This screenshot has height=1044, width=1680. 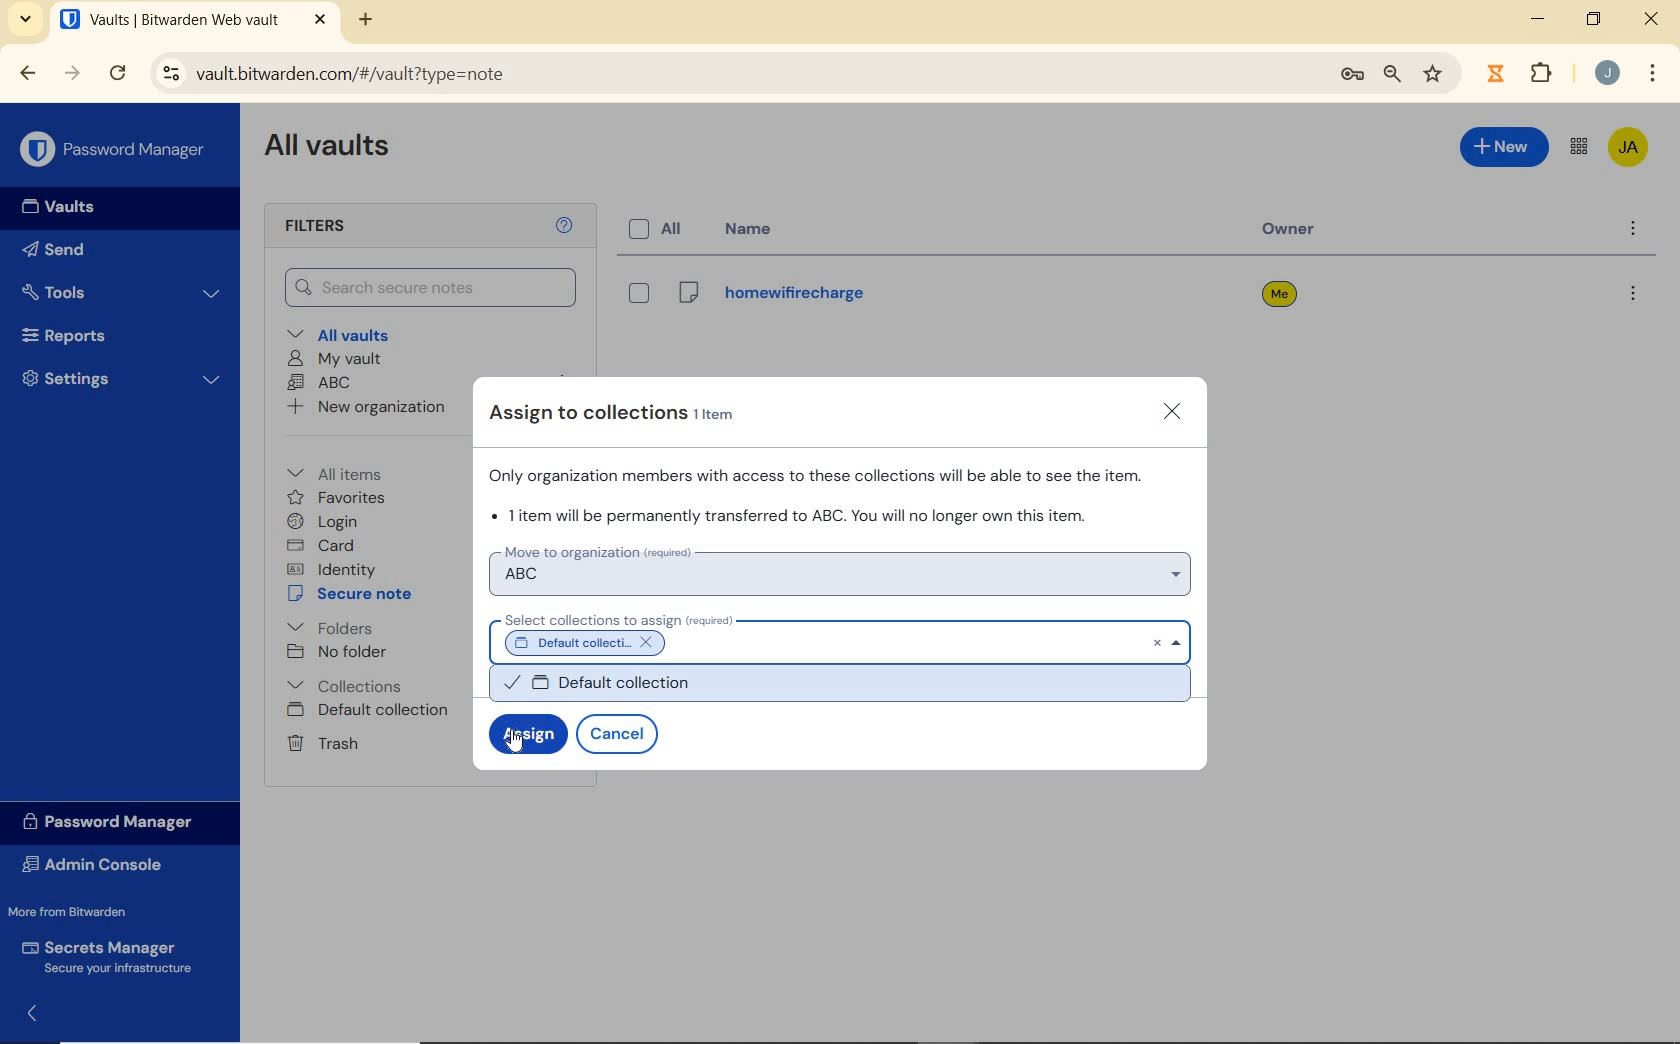 I want to click on toggle between admin console and password manager, so click(x=1579, y=148).